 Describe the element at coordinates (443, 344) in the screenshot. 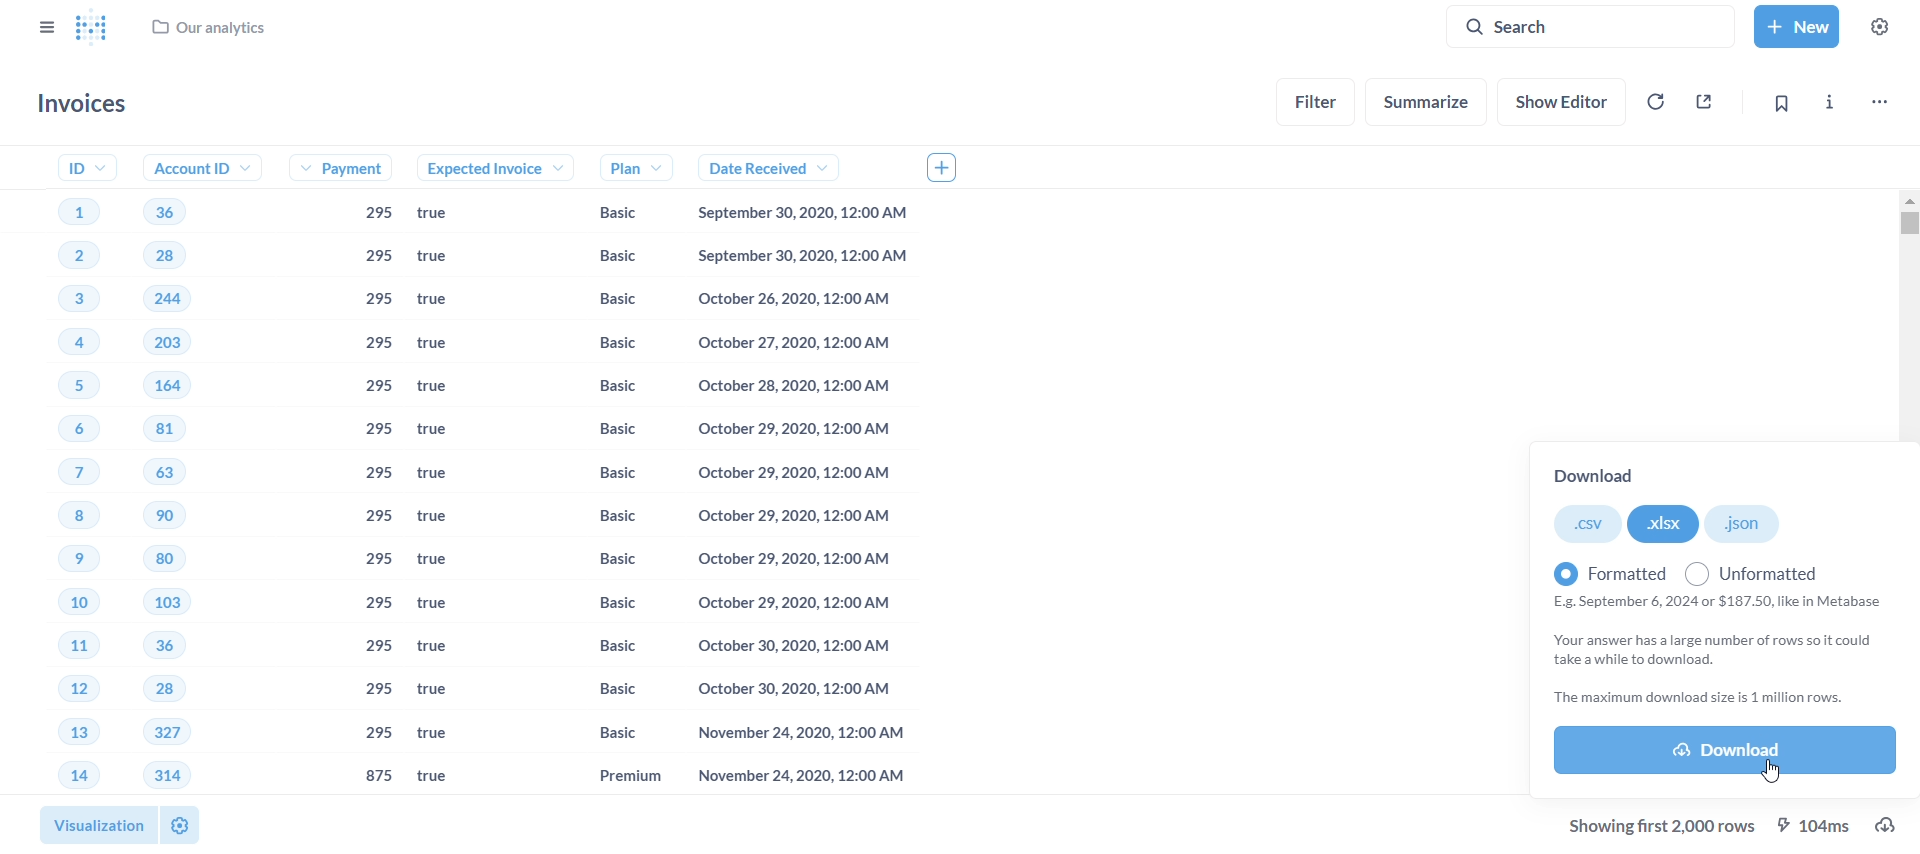

I see `true` at that location.